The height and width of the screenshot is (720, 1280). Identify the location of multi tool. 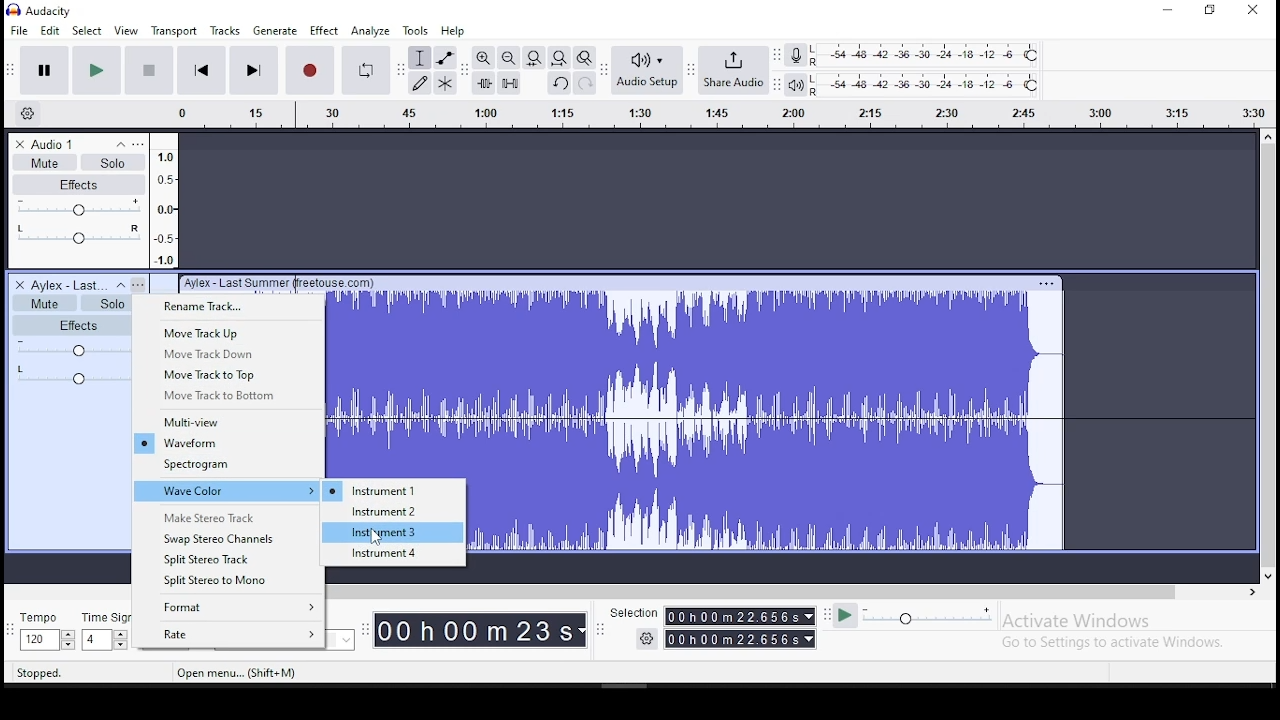
(444, 83).